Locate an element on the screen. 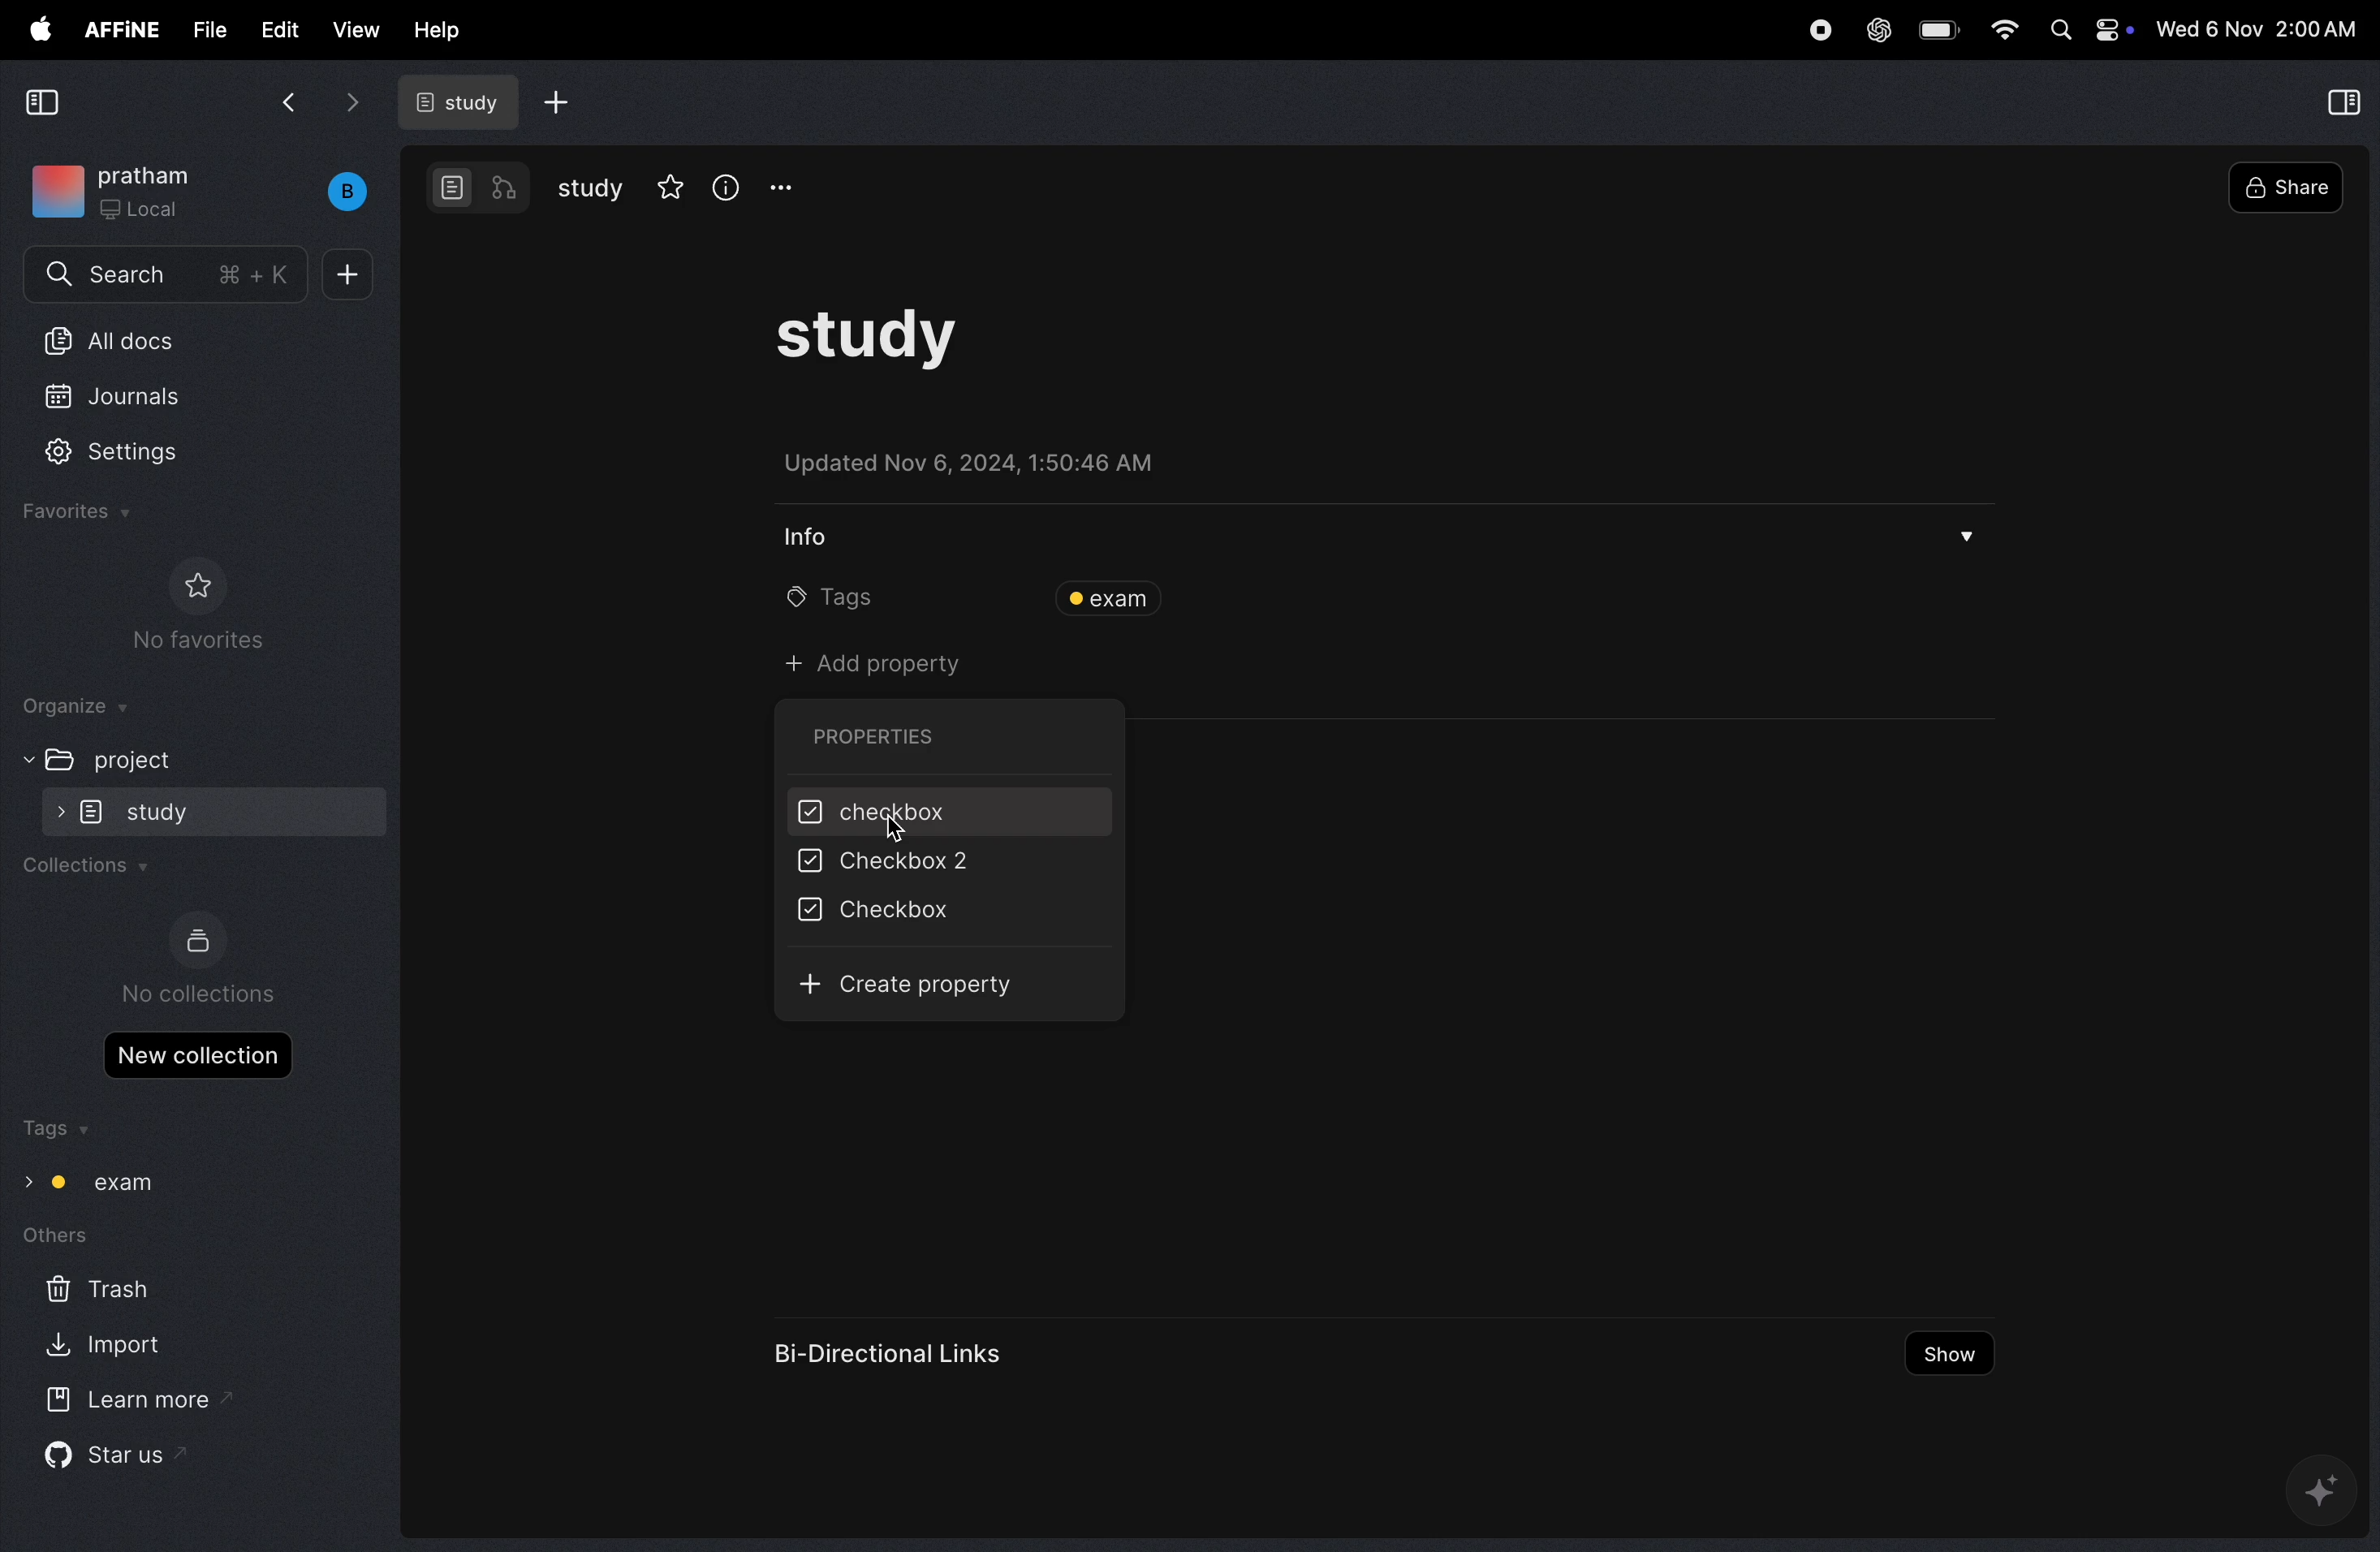 This screenshot has height=1552, width=2380. battery is located at coordinates (1939, 32).